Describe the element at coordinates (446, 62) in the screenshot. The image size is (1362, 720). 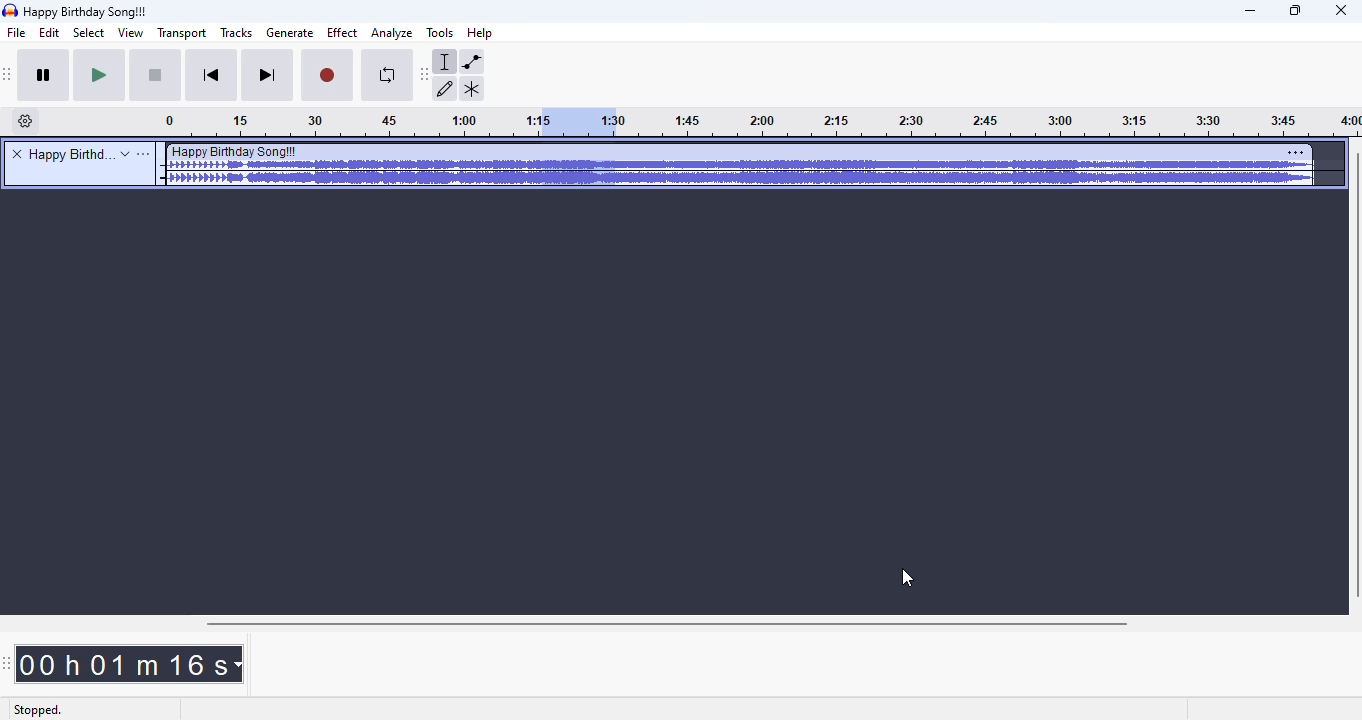
I see `selection tool` at that location.